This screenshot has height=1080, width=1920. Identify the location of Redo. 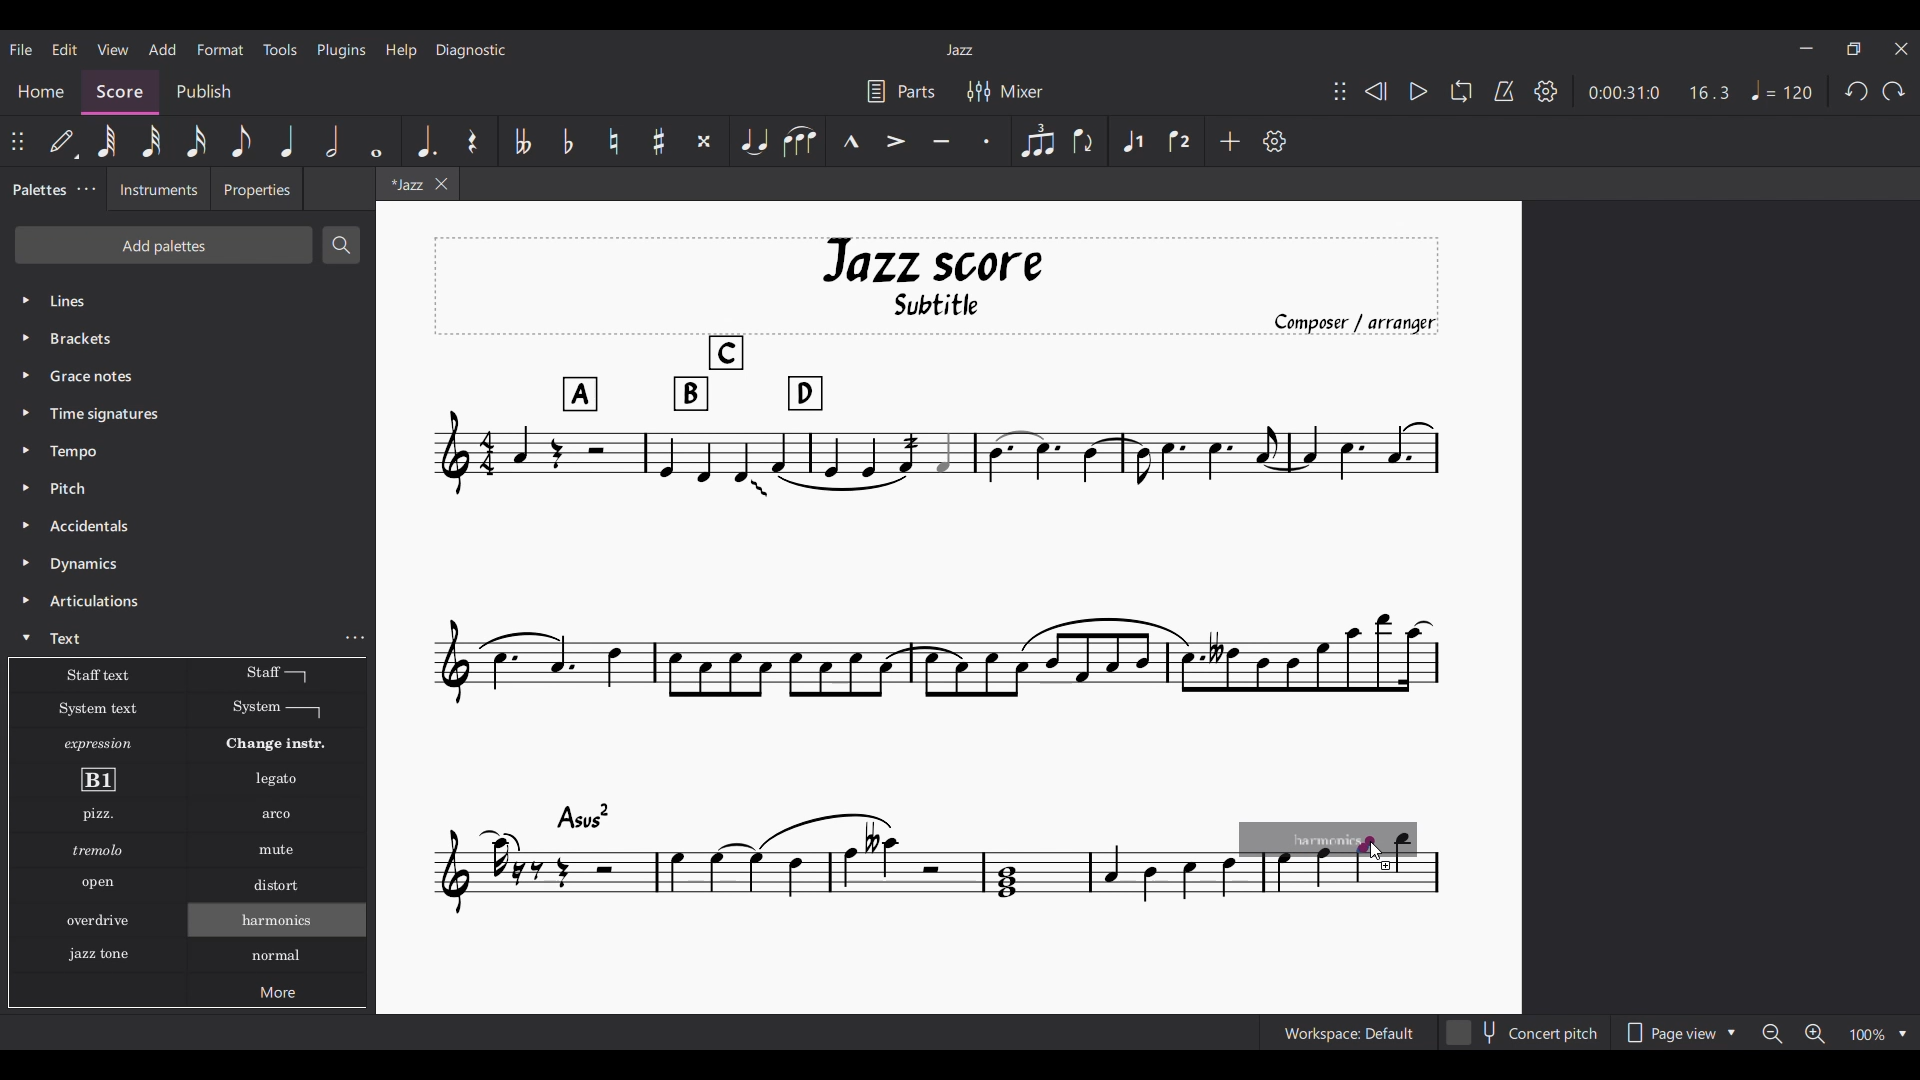
(1893, 91).